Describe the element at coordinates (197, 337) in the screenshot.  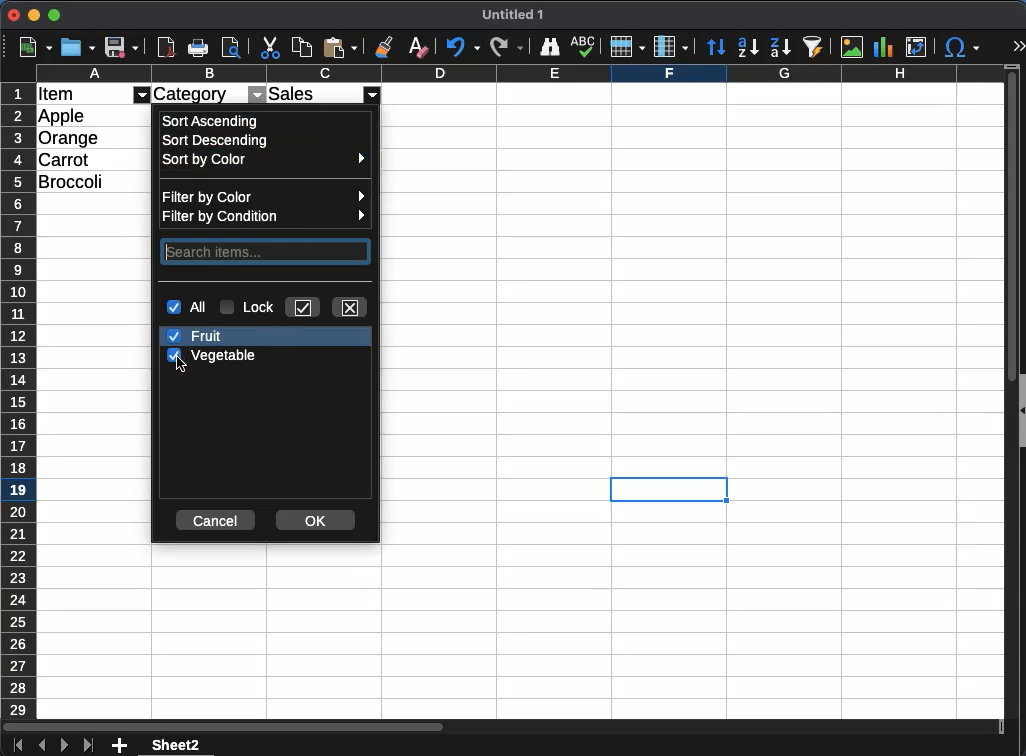
I see `fruit` at that location.